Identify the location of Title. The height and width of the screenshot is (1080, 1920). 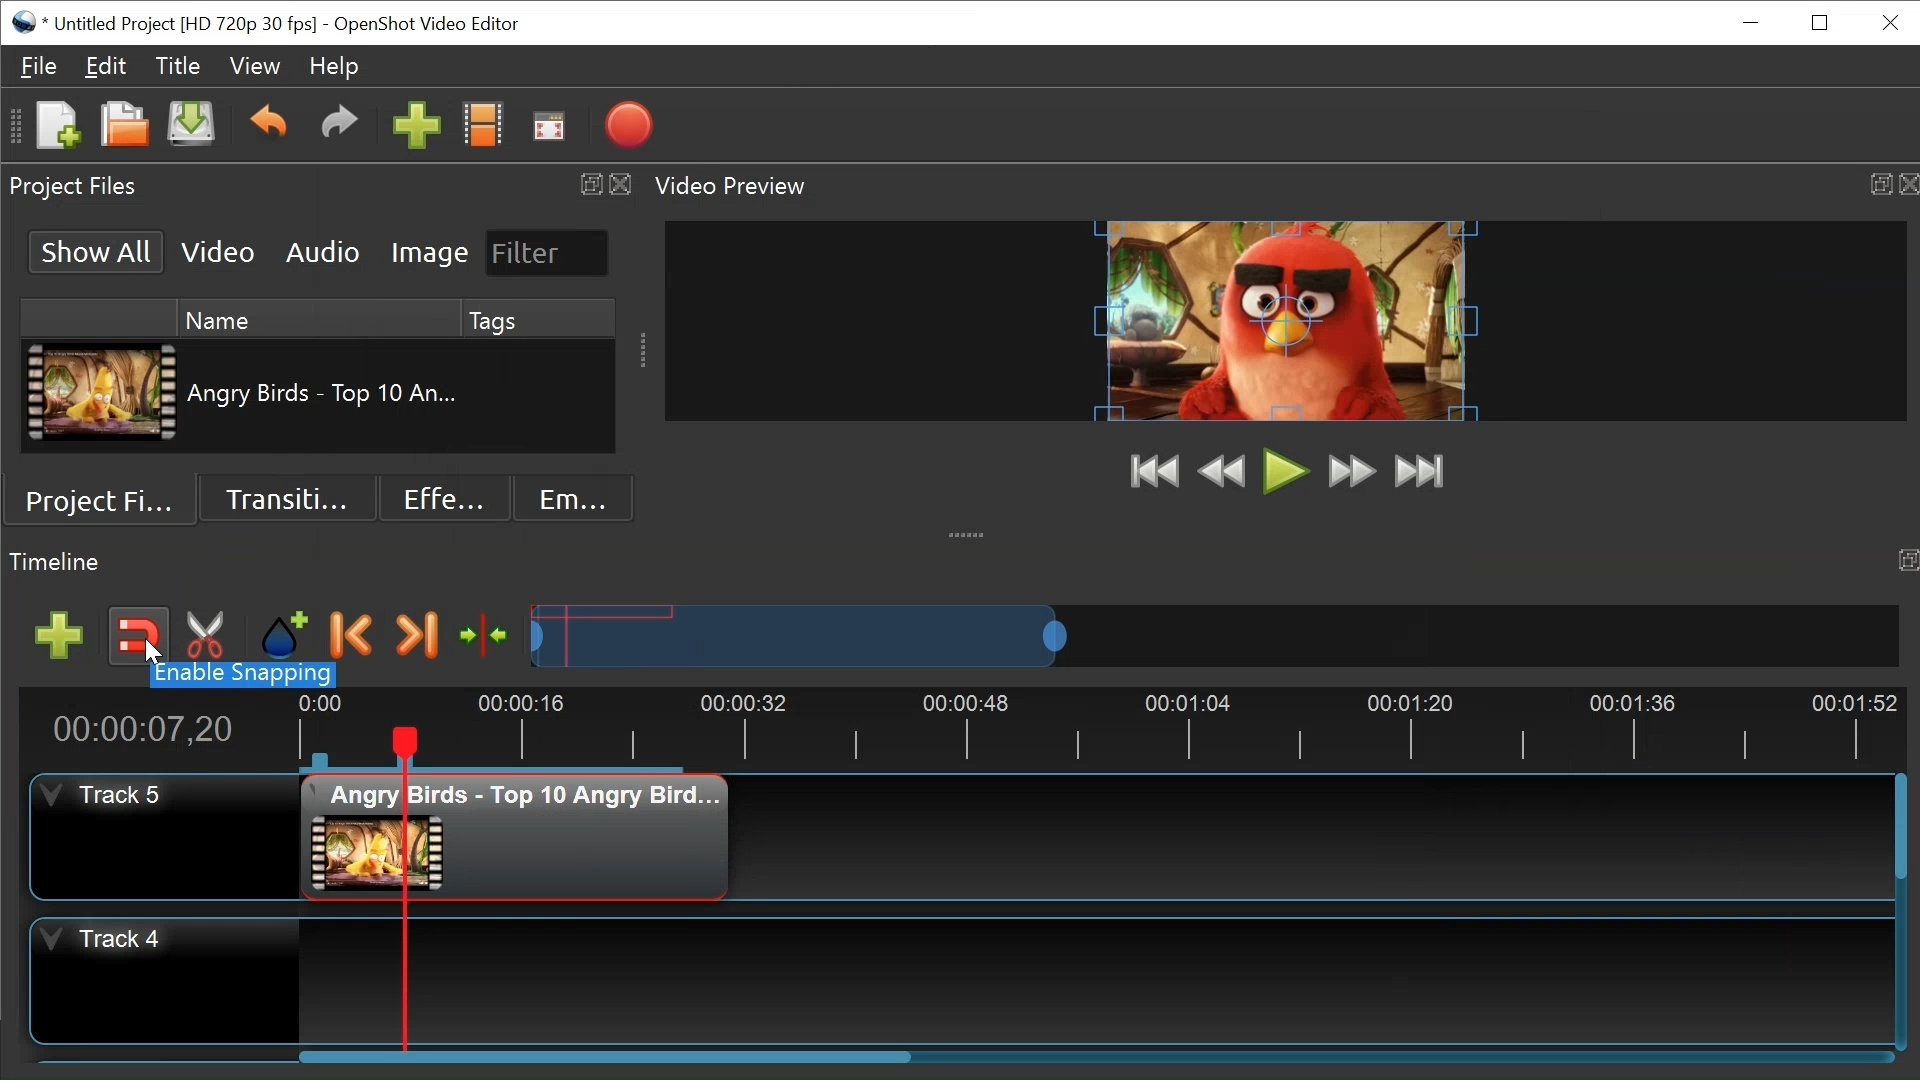
(175, 65).